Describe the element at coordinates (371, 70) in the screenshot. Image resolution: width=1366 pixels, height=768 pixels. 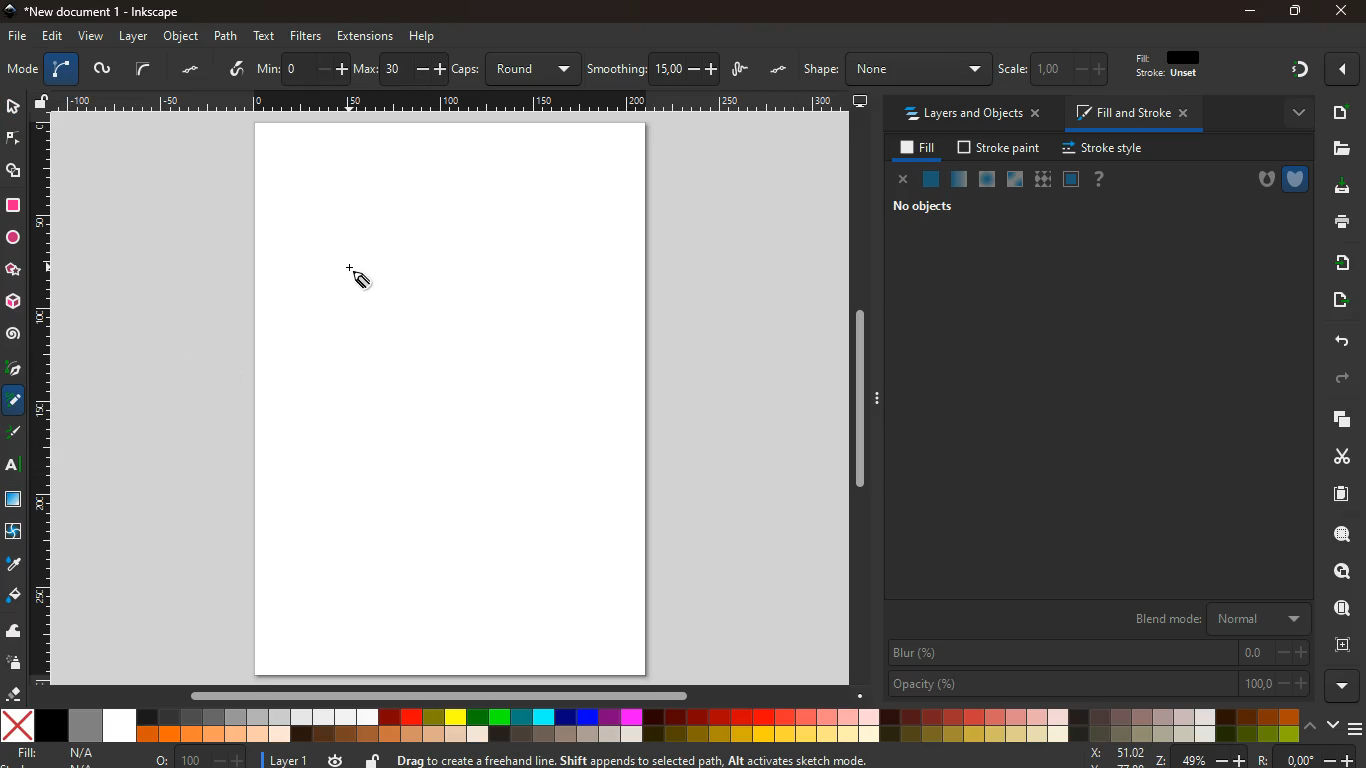
I see `graph` at that location.